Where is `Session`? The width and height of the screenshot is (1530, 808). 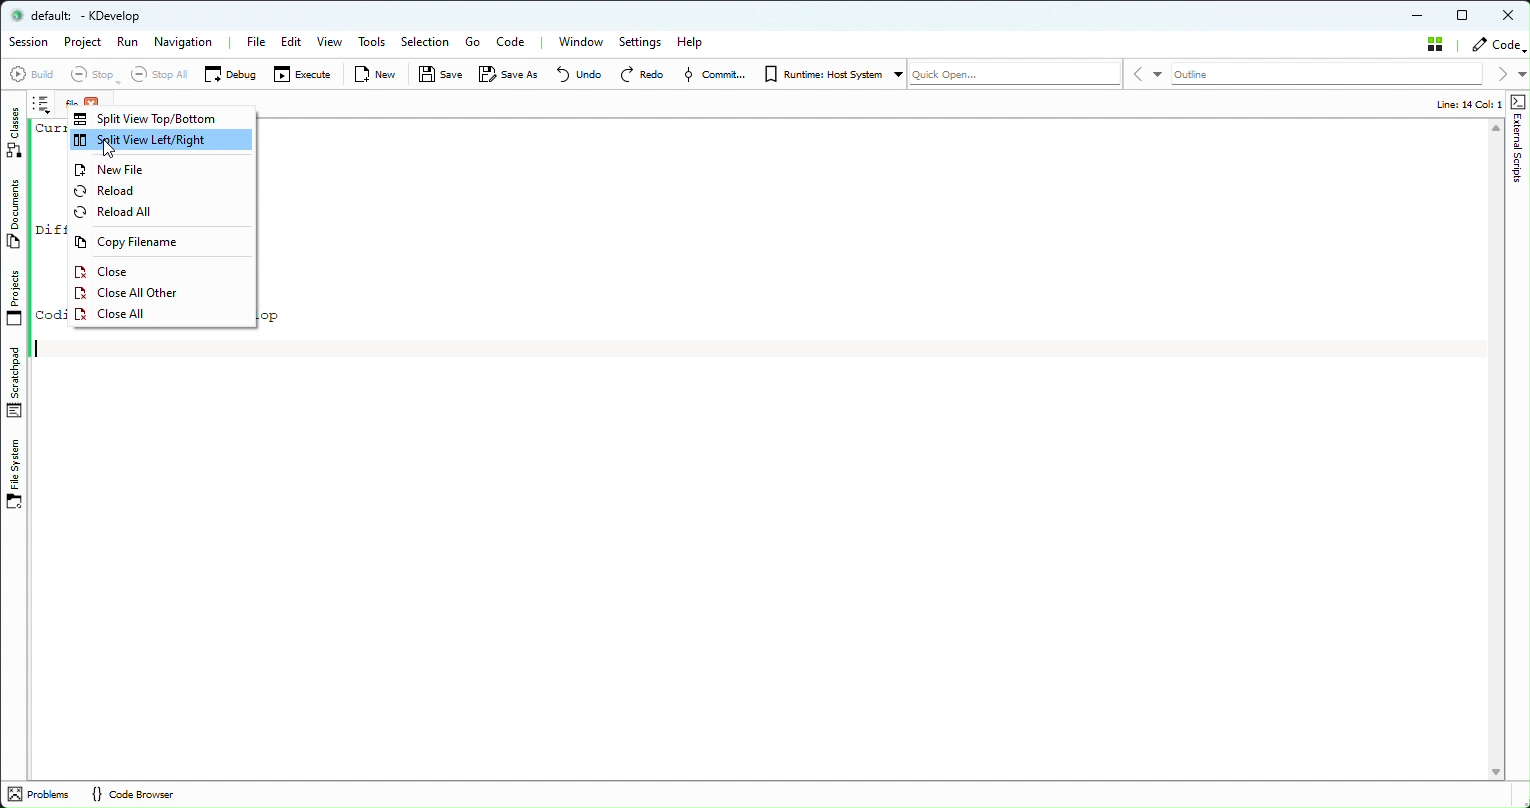
Session is located at coordinates (30, 43).